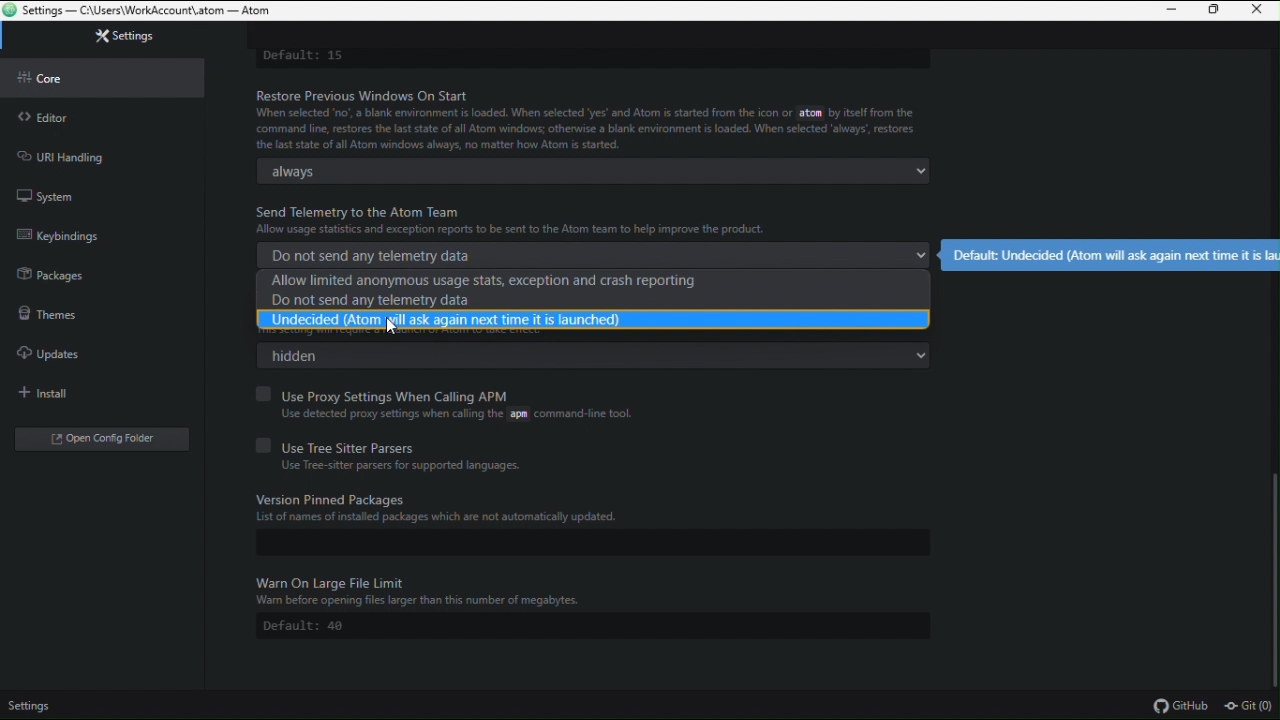 Image resolution: width=1280 pixels, height=720 pixels. What do you see at coordinates (598, 280) in the screenshot?
I see `Allow limited anonymous usage stats, exception and crash reporting` at bounding box center [598, 280].